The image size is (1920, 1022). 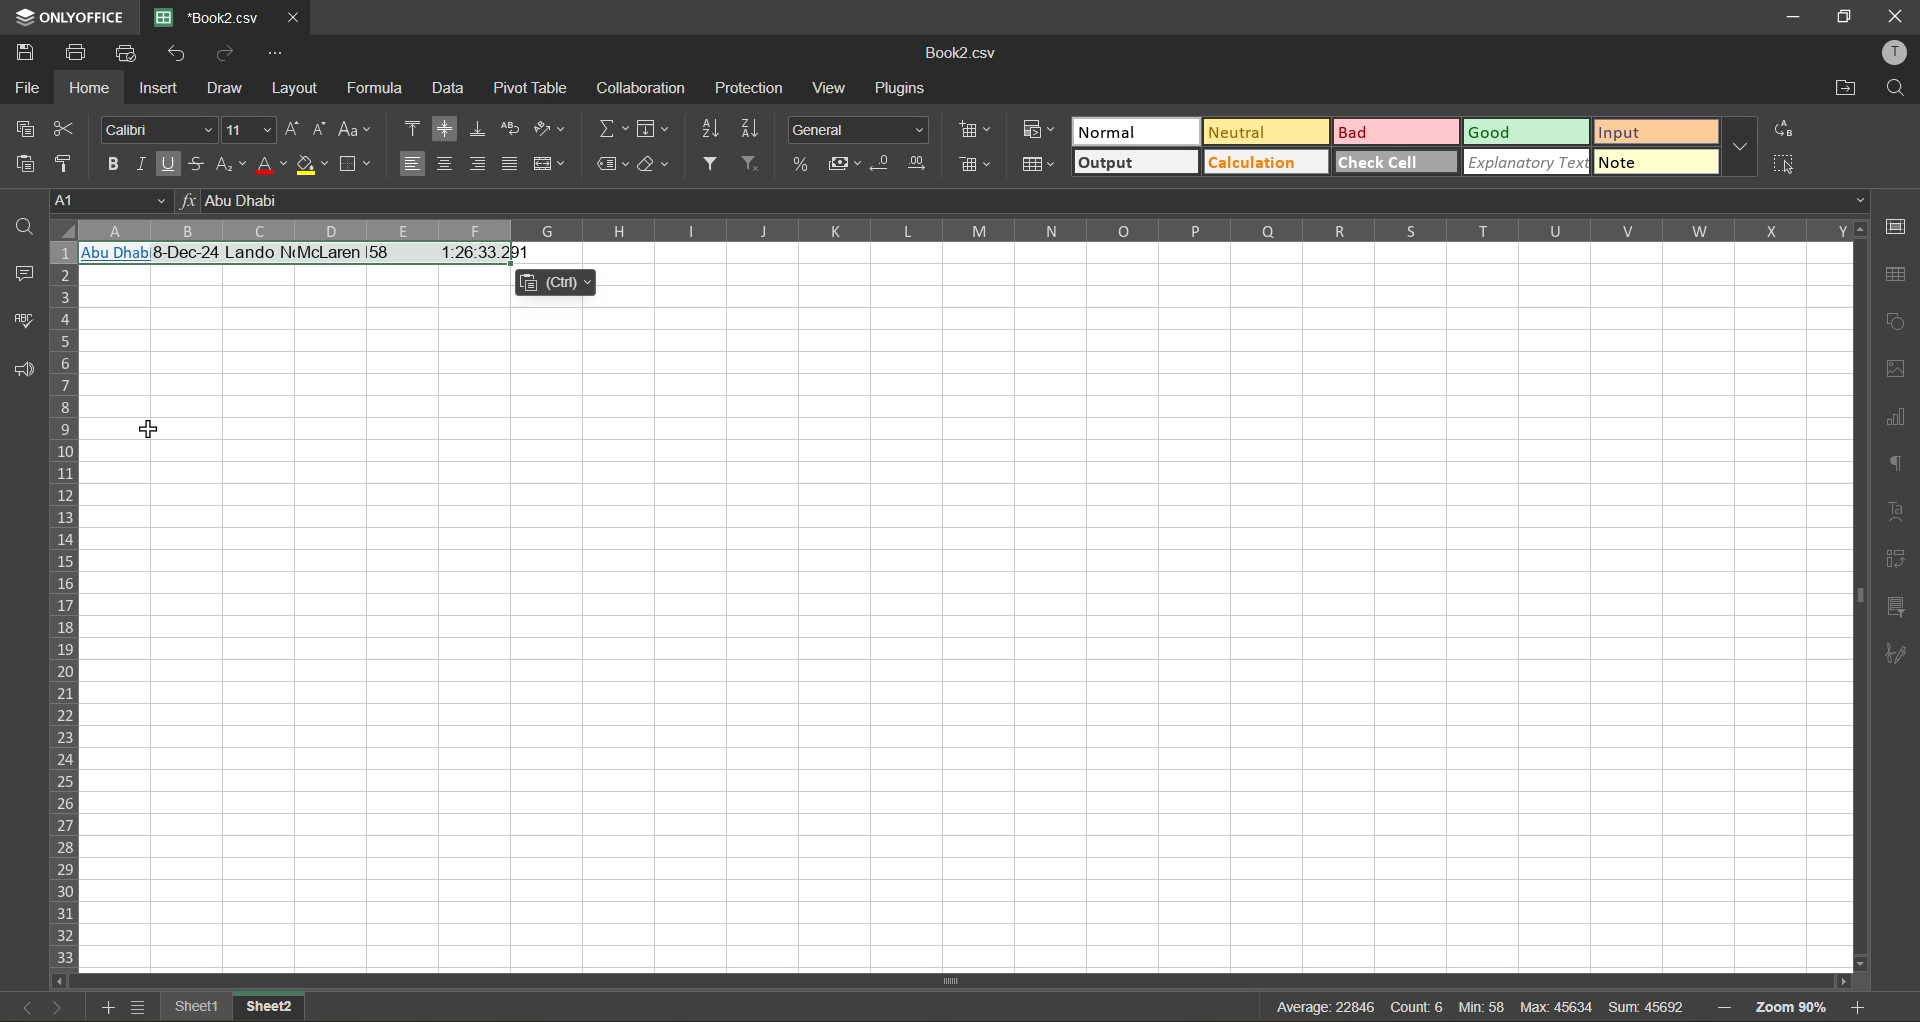 What do you see at coordinates (482, 164) in the screenshot?
I see `align right` at bounding box center [482, 164].